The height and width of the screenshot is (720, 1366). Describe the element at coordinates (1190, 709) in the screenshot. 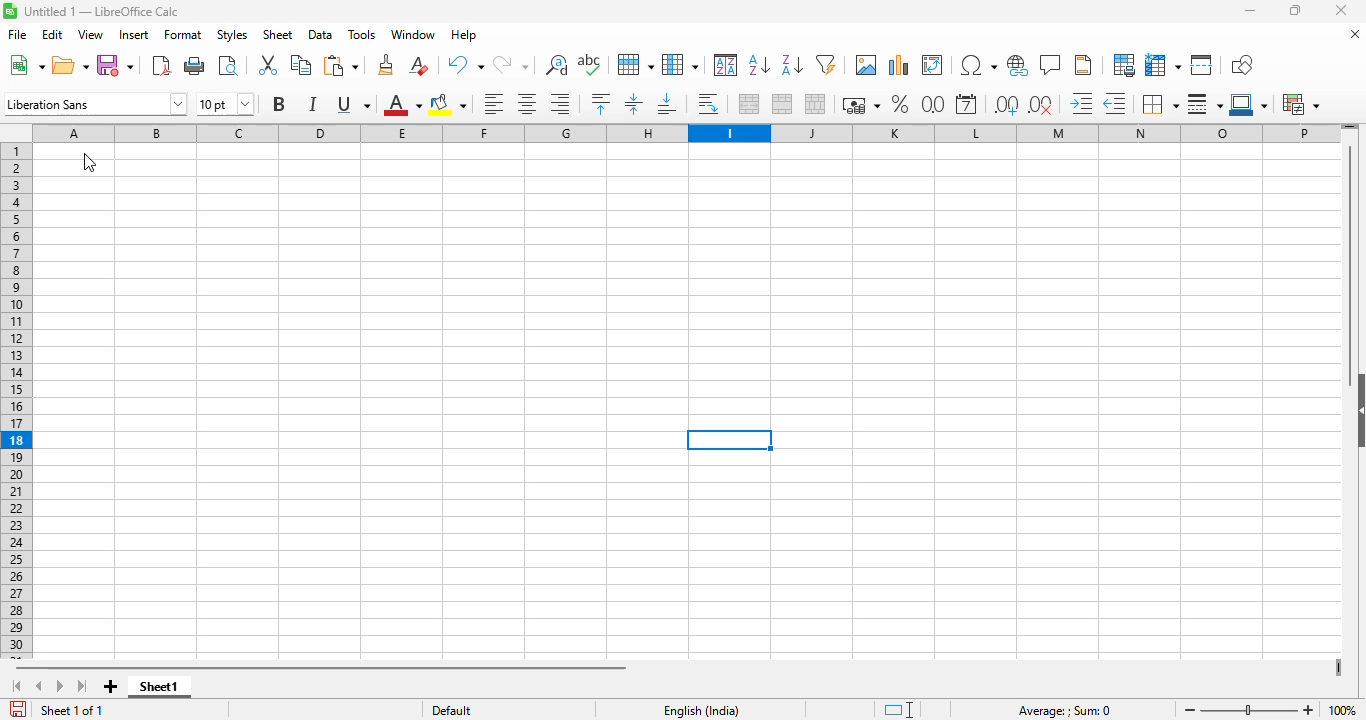

I see `zoom out` at that location.